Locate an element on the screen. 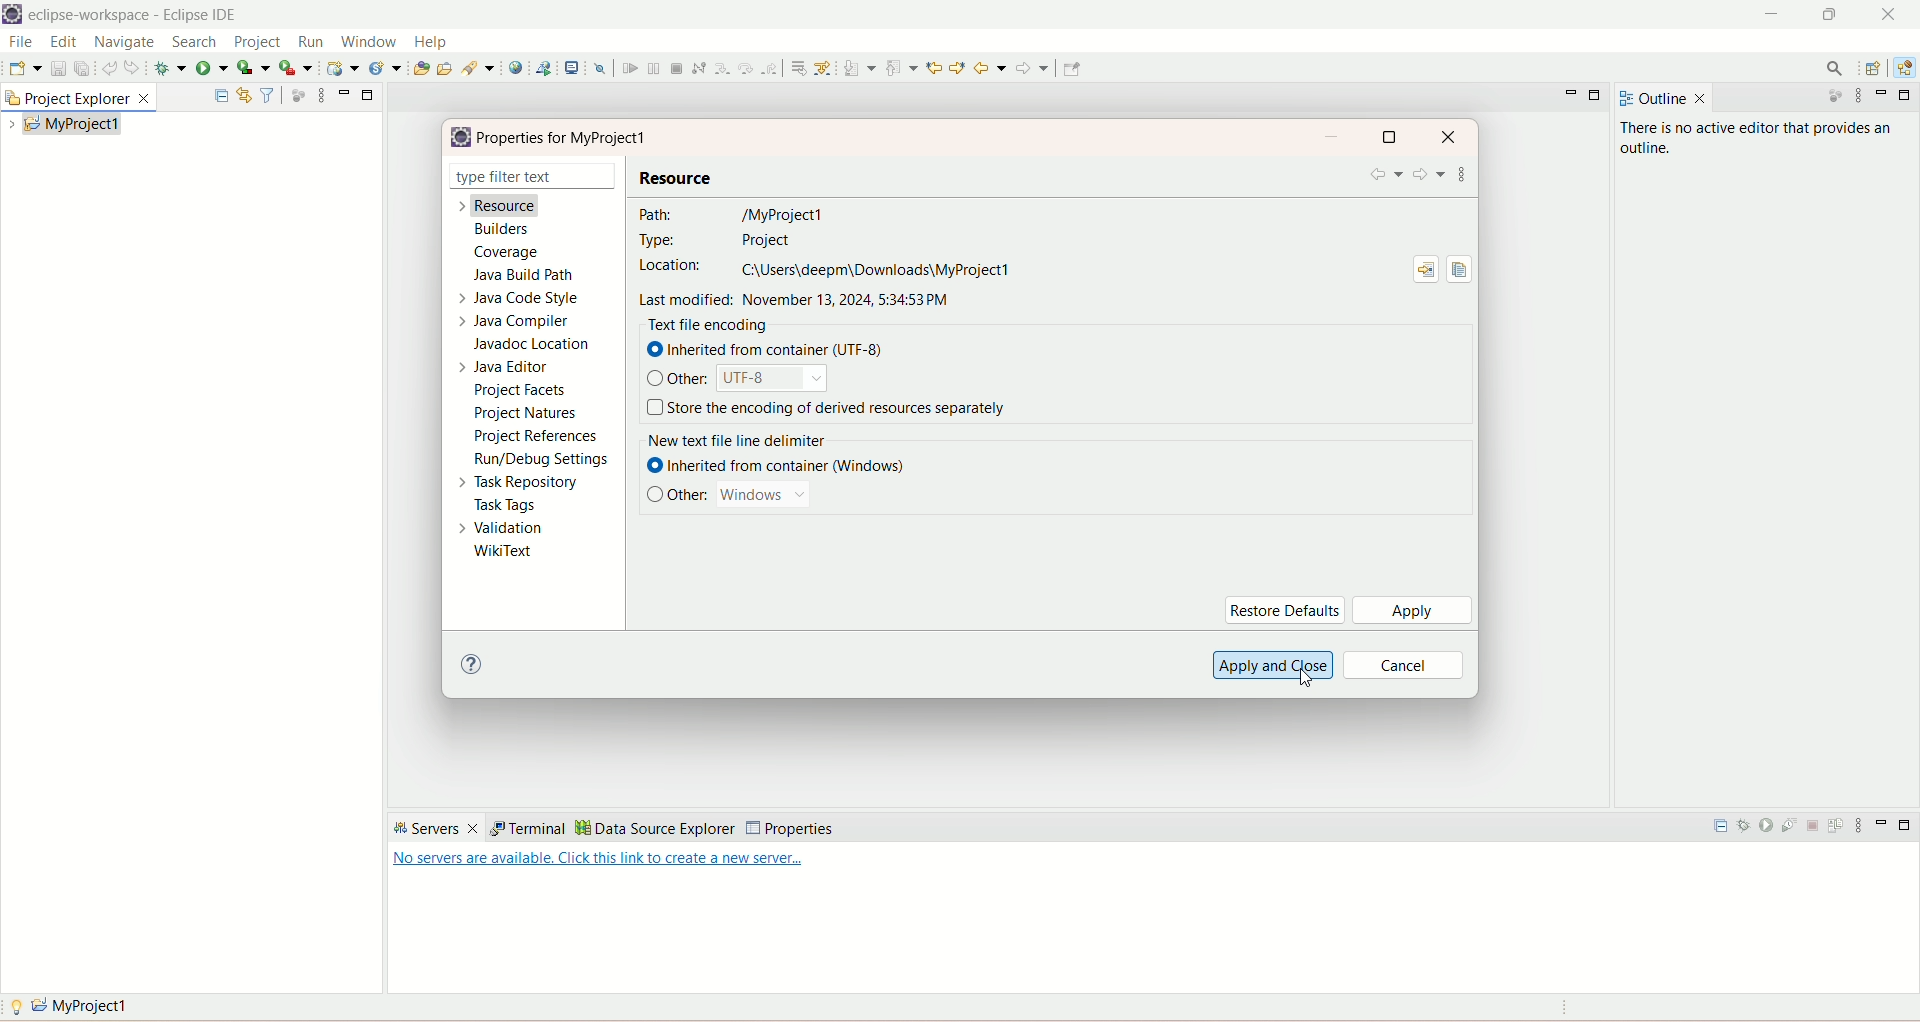 The height and width of the screenshot is (1022, 1920). open a web browser is located at coordinates (519, 69).